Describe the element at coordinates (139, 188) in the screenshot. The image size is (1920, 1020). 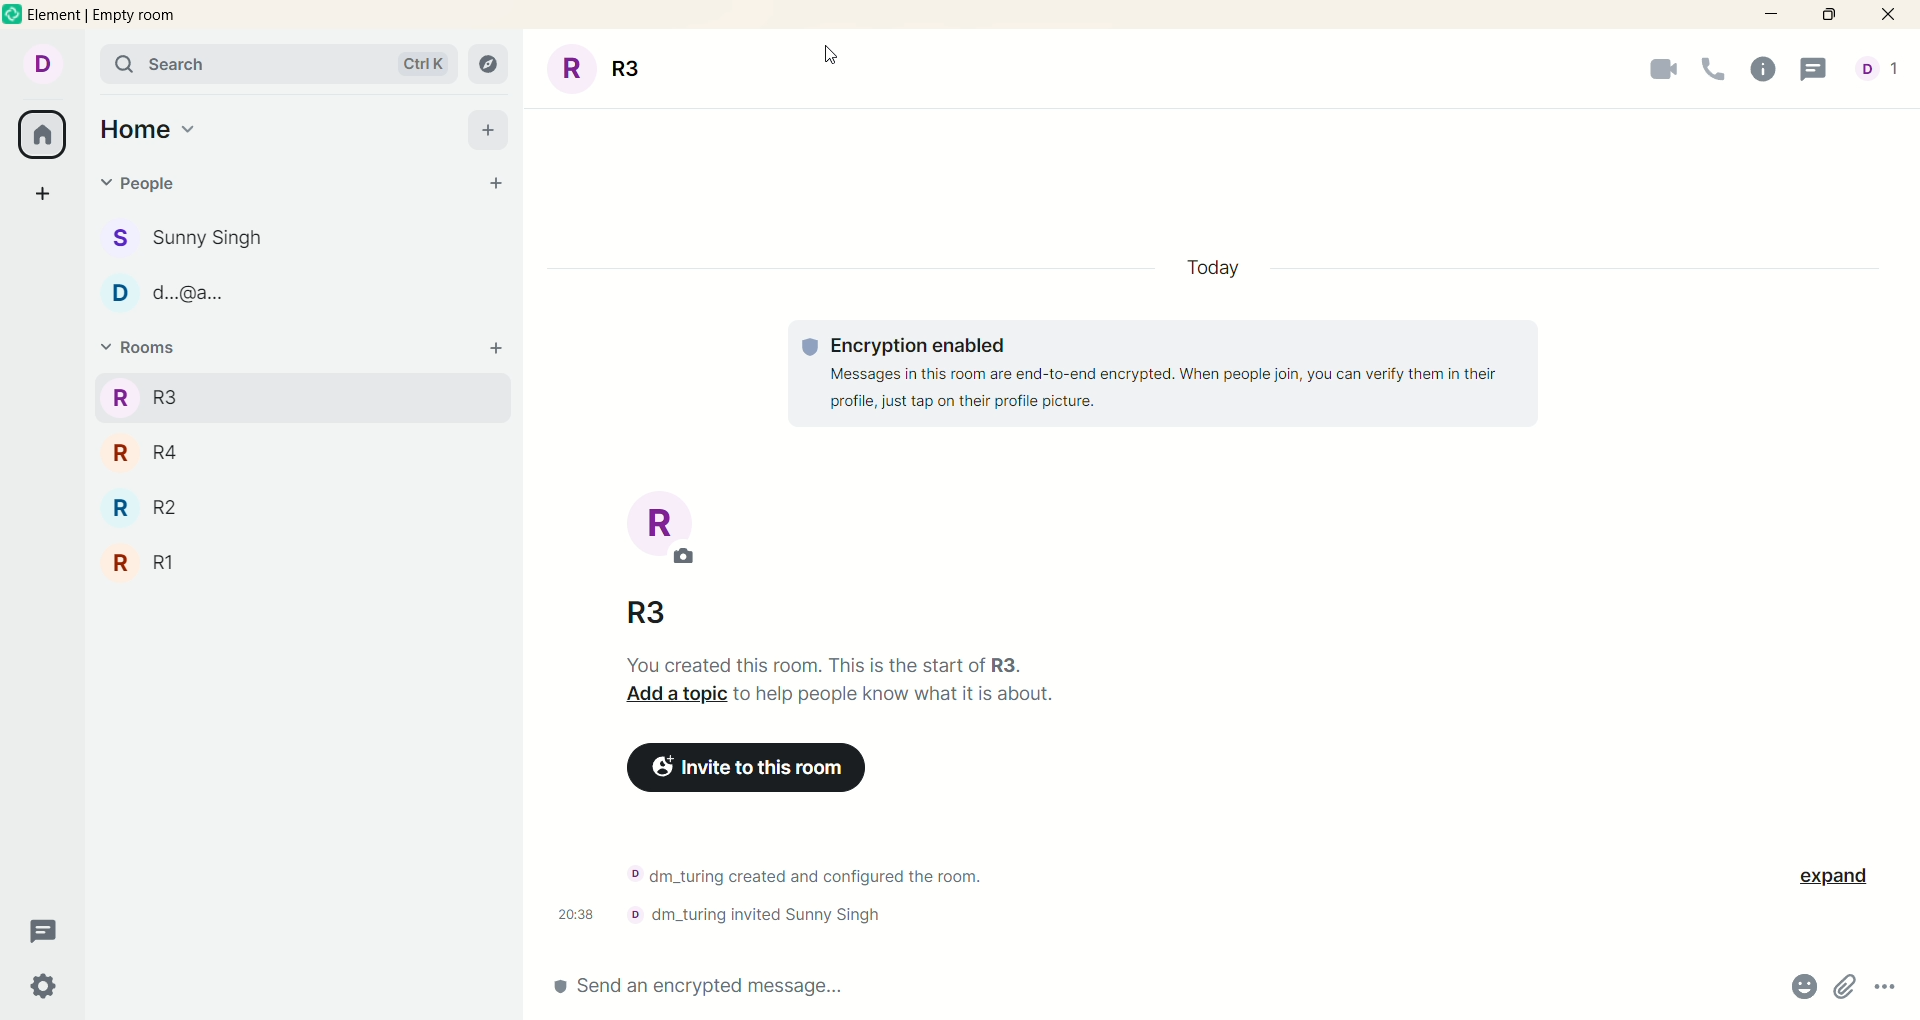
I see `people` at that location.